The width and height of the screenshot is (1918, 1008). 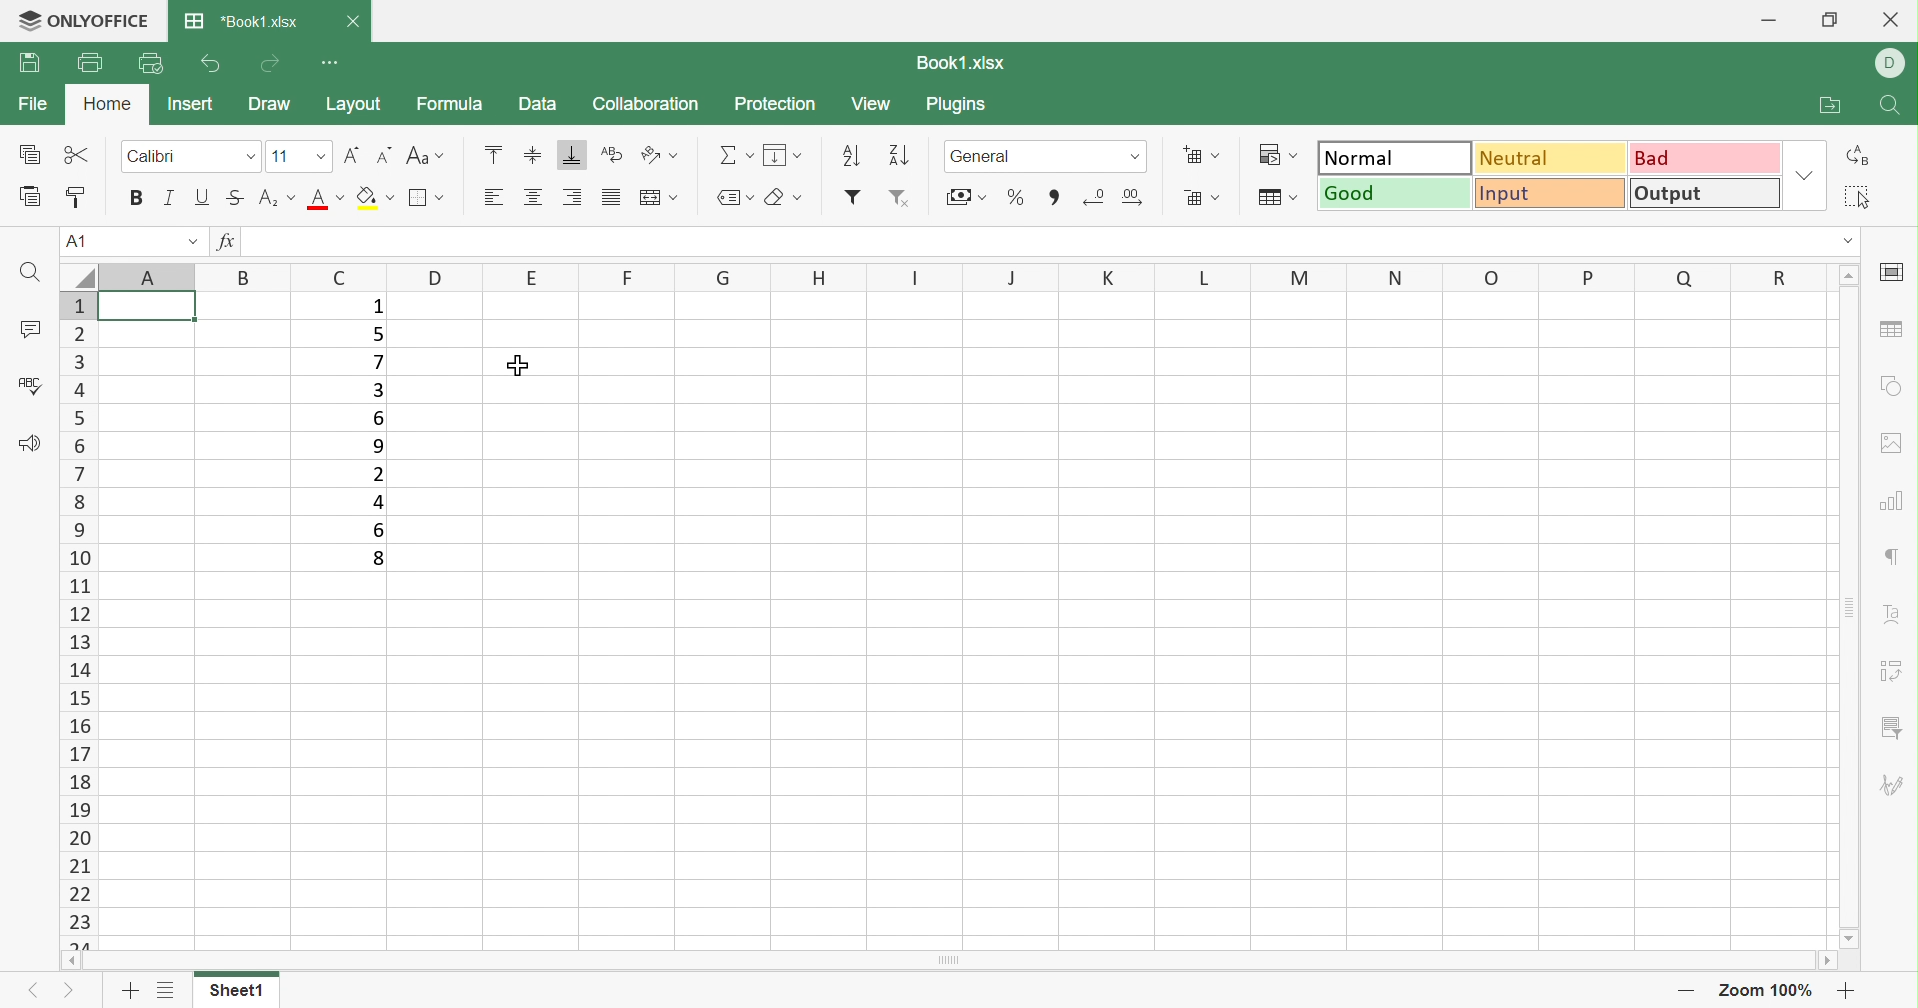 What do you see at coordinates (1895, 502) in the screenshot?
I see `chart settings` at bounding box center [1895, 502].